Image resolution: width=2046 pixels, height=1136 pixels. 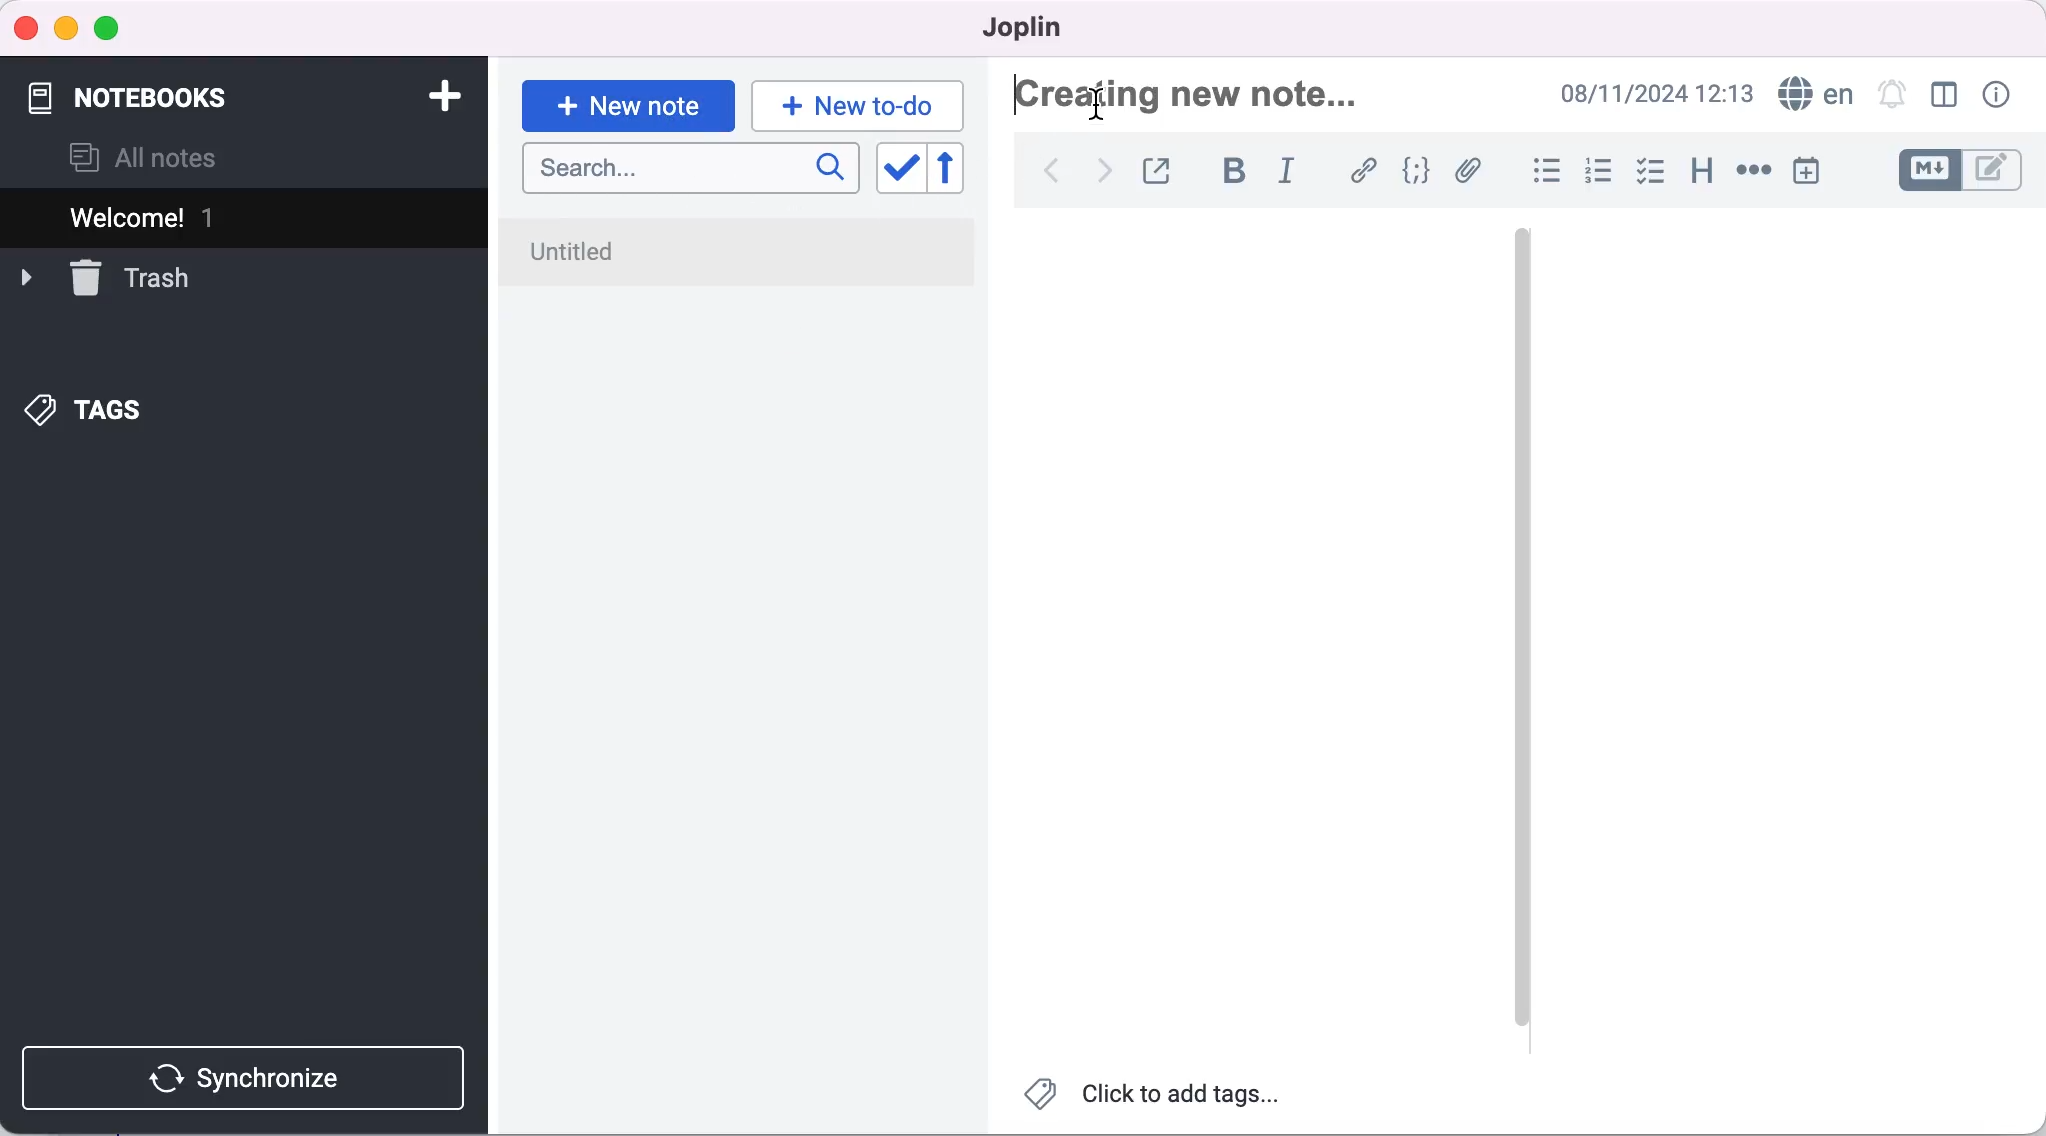 What do you see at coordinates (960, 169) in the screenshot?
I see `reverse sort order` at bounding box center [960, 169].